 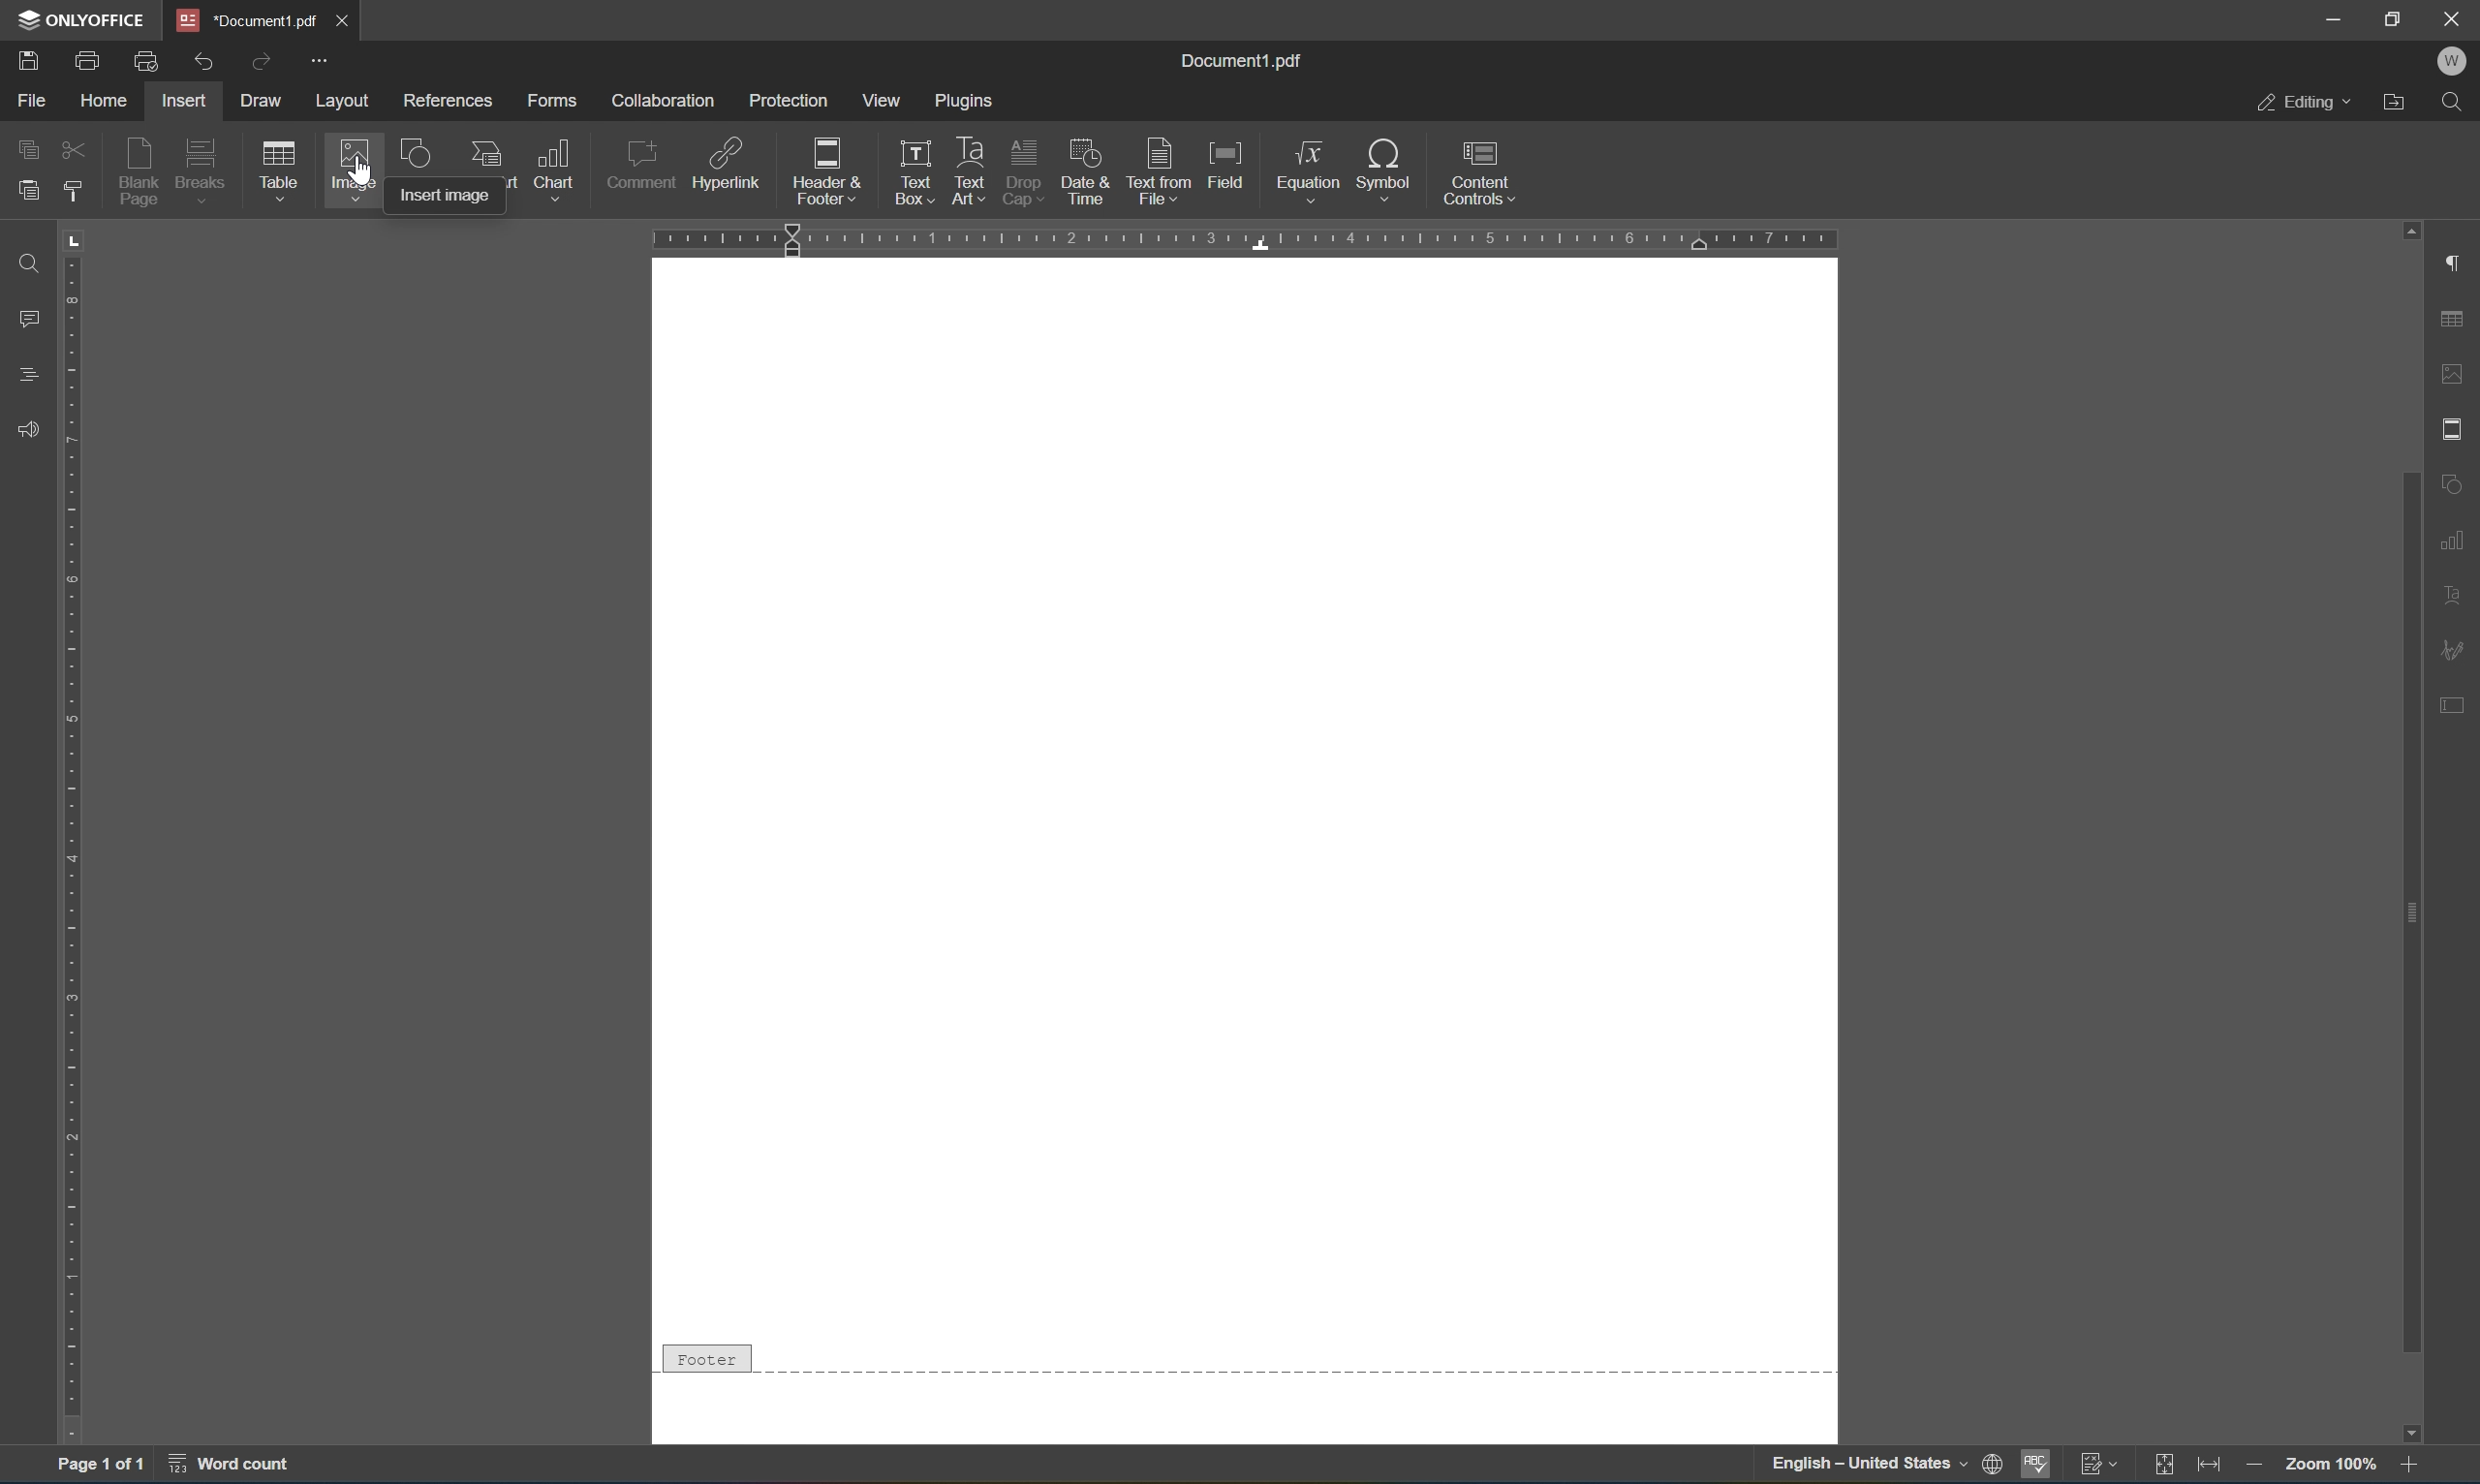 What do you see at coordinates (789, 102) in the screenshot?
I see `protection` at bounding box center [789, 102].